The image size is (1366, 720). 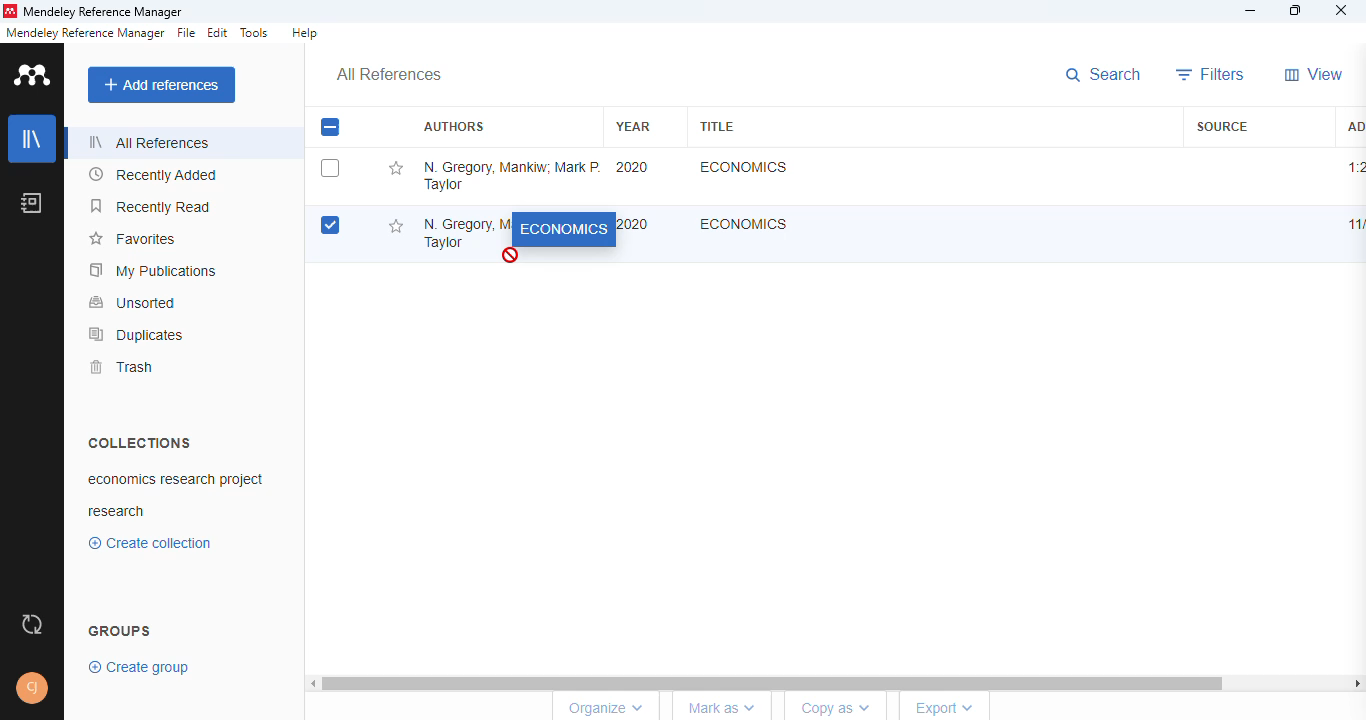 I want to click on close, so click(x=1341, y=12).